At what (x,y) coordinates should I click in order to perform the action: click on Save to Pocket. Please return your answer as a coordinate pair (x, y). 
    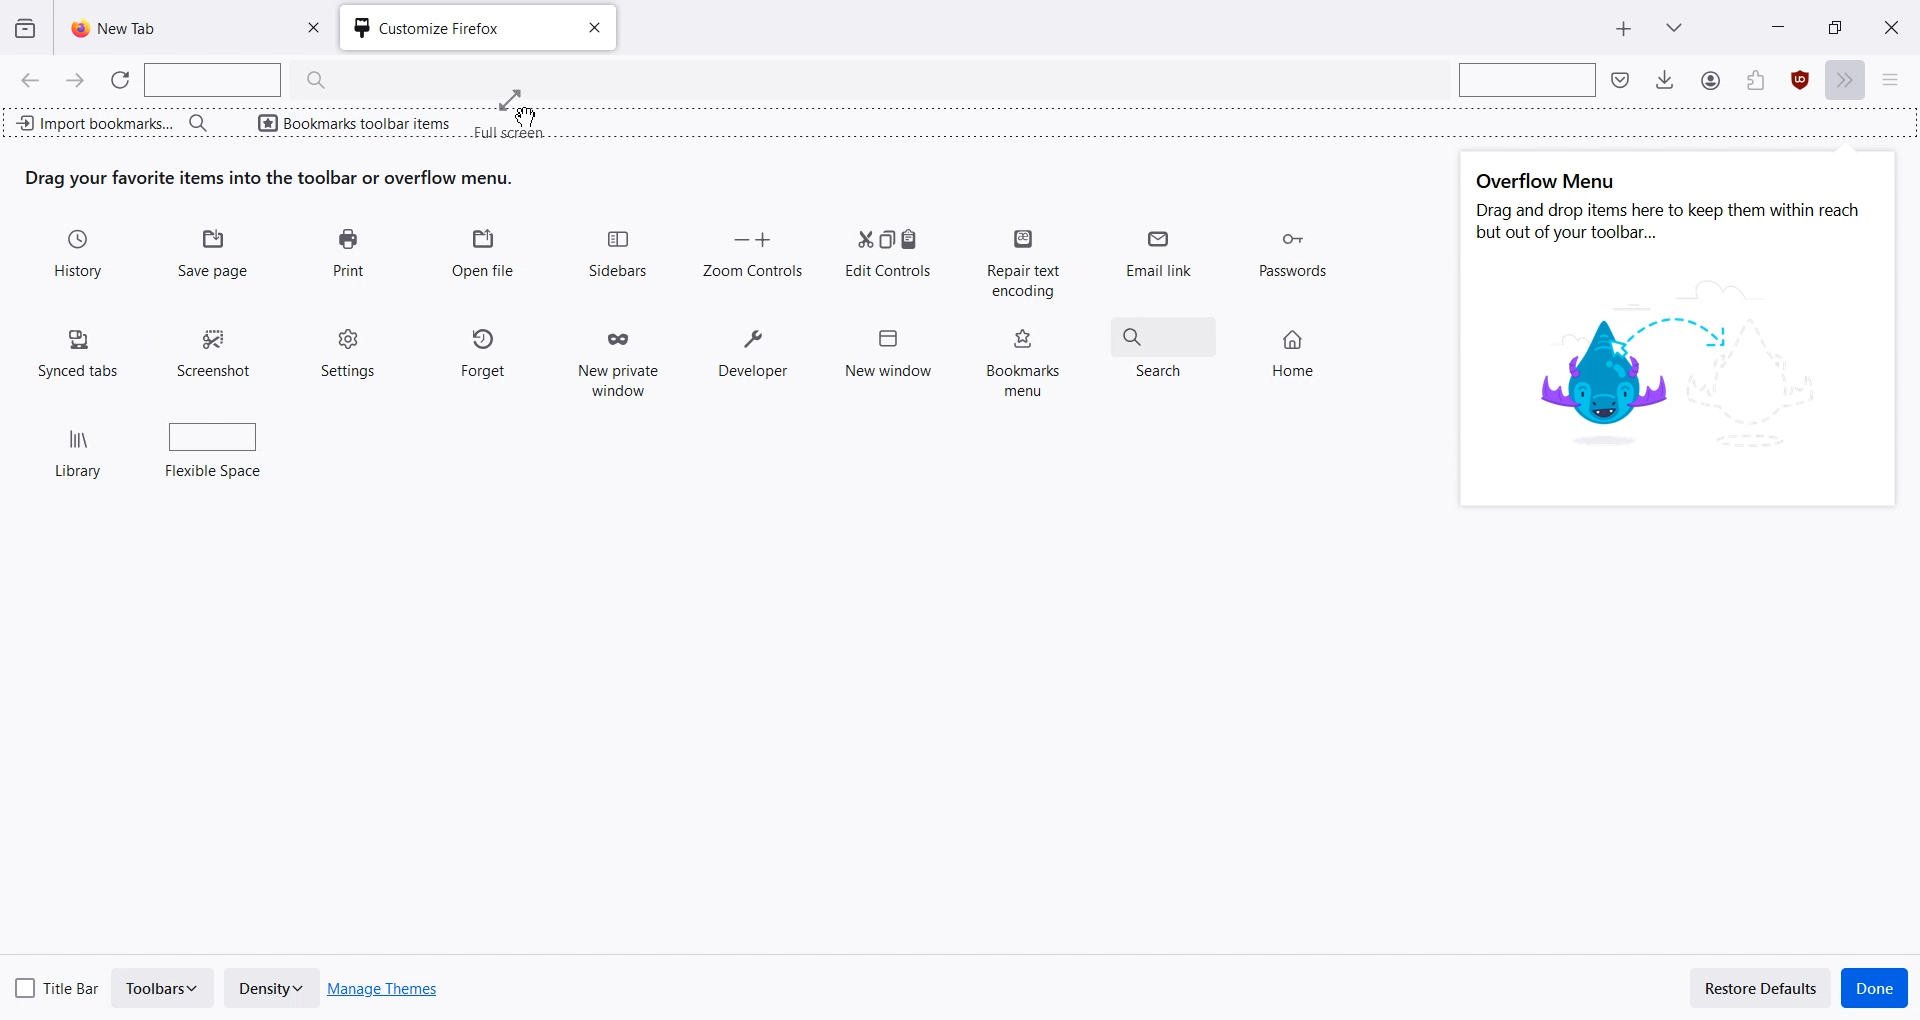
    Looking at the image, I should click on (1709, 80).